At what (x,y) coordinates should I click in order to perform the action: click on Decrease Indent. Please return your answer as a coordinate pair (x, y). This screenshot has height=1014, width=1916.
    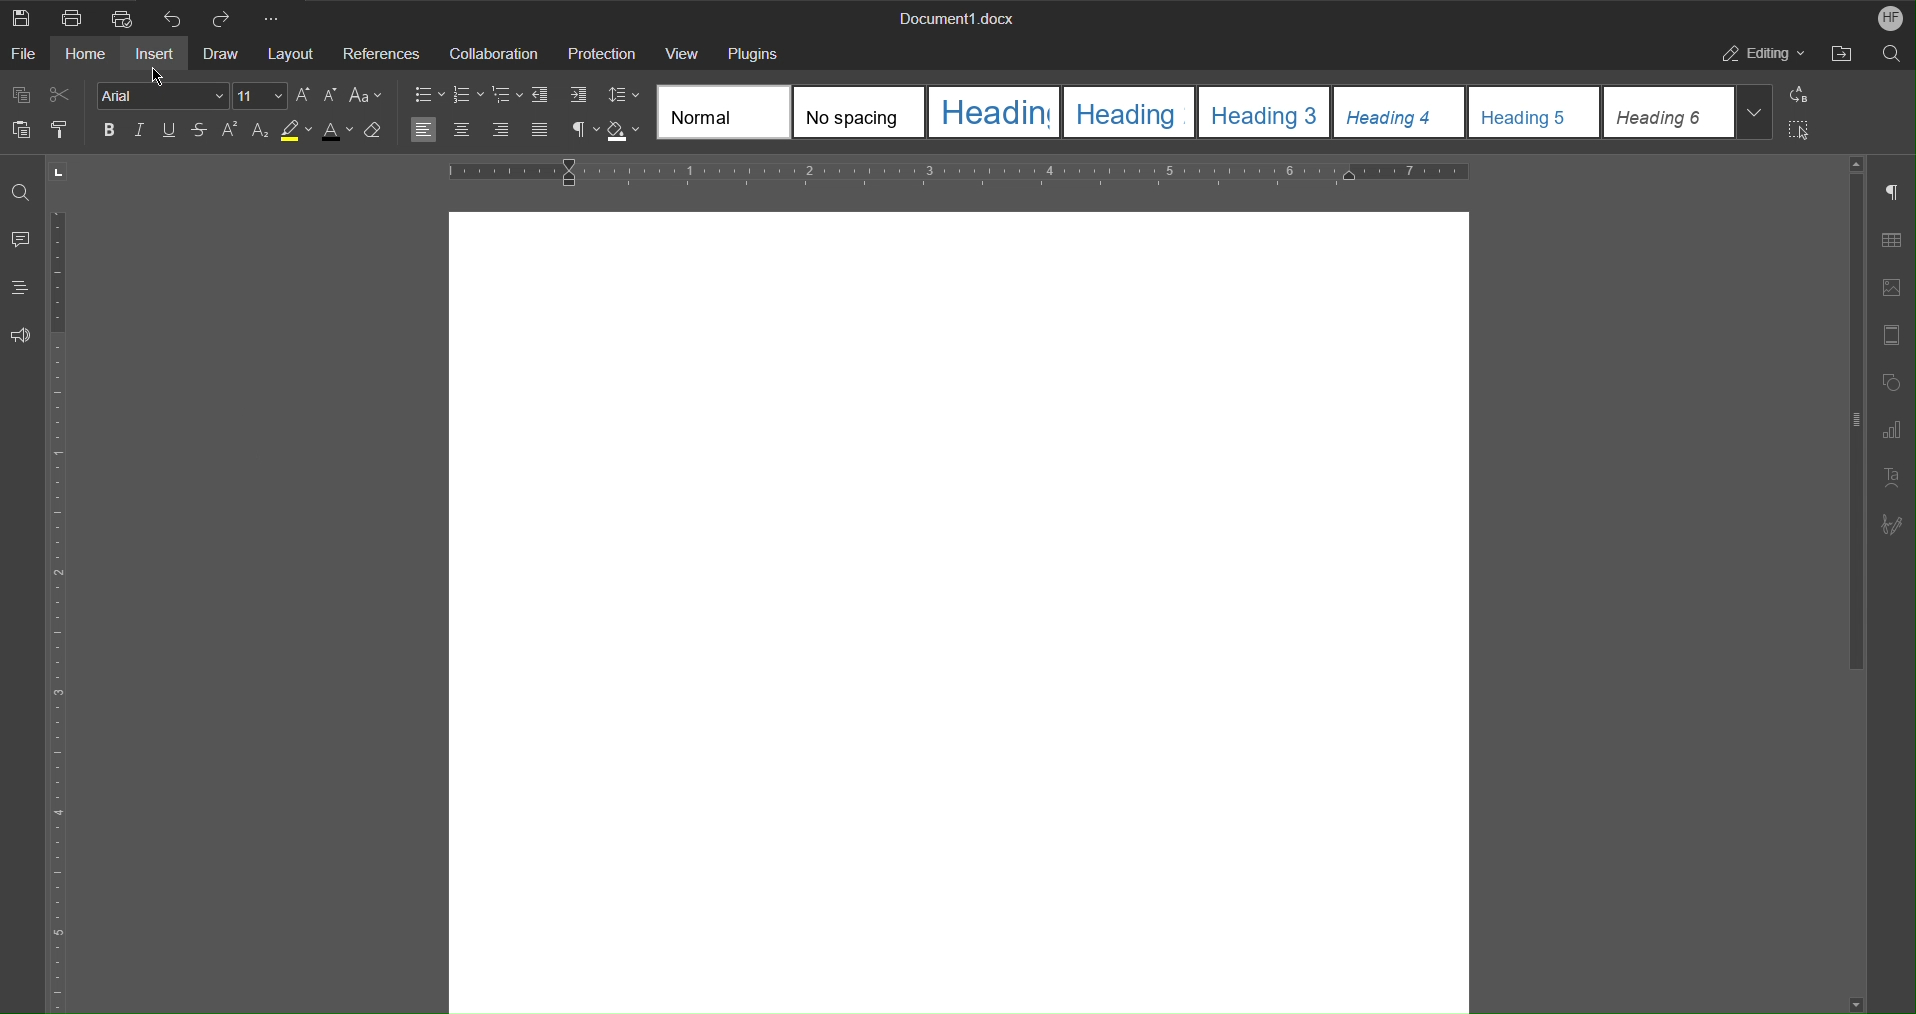
    Looking at the image, I should click on (541, 95).